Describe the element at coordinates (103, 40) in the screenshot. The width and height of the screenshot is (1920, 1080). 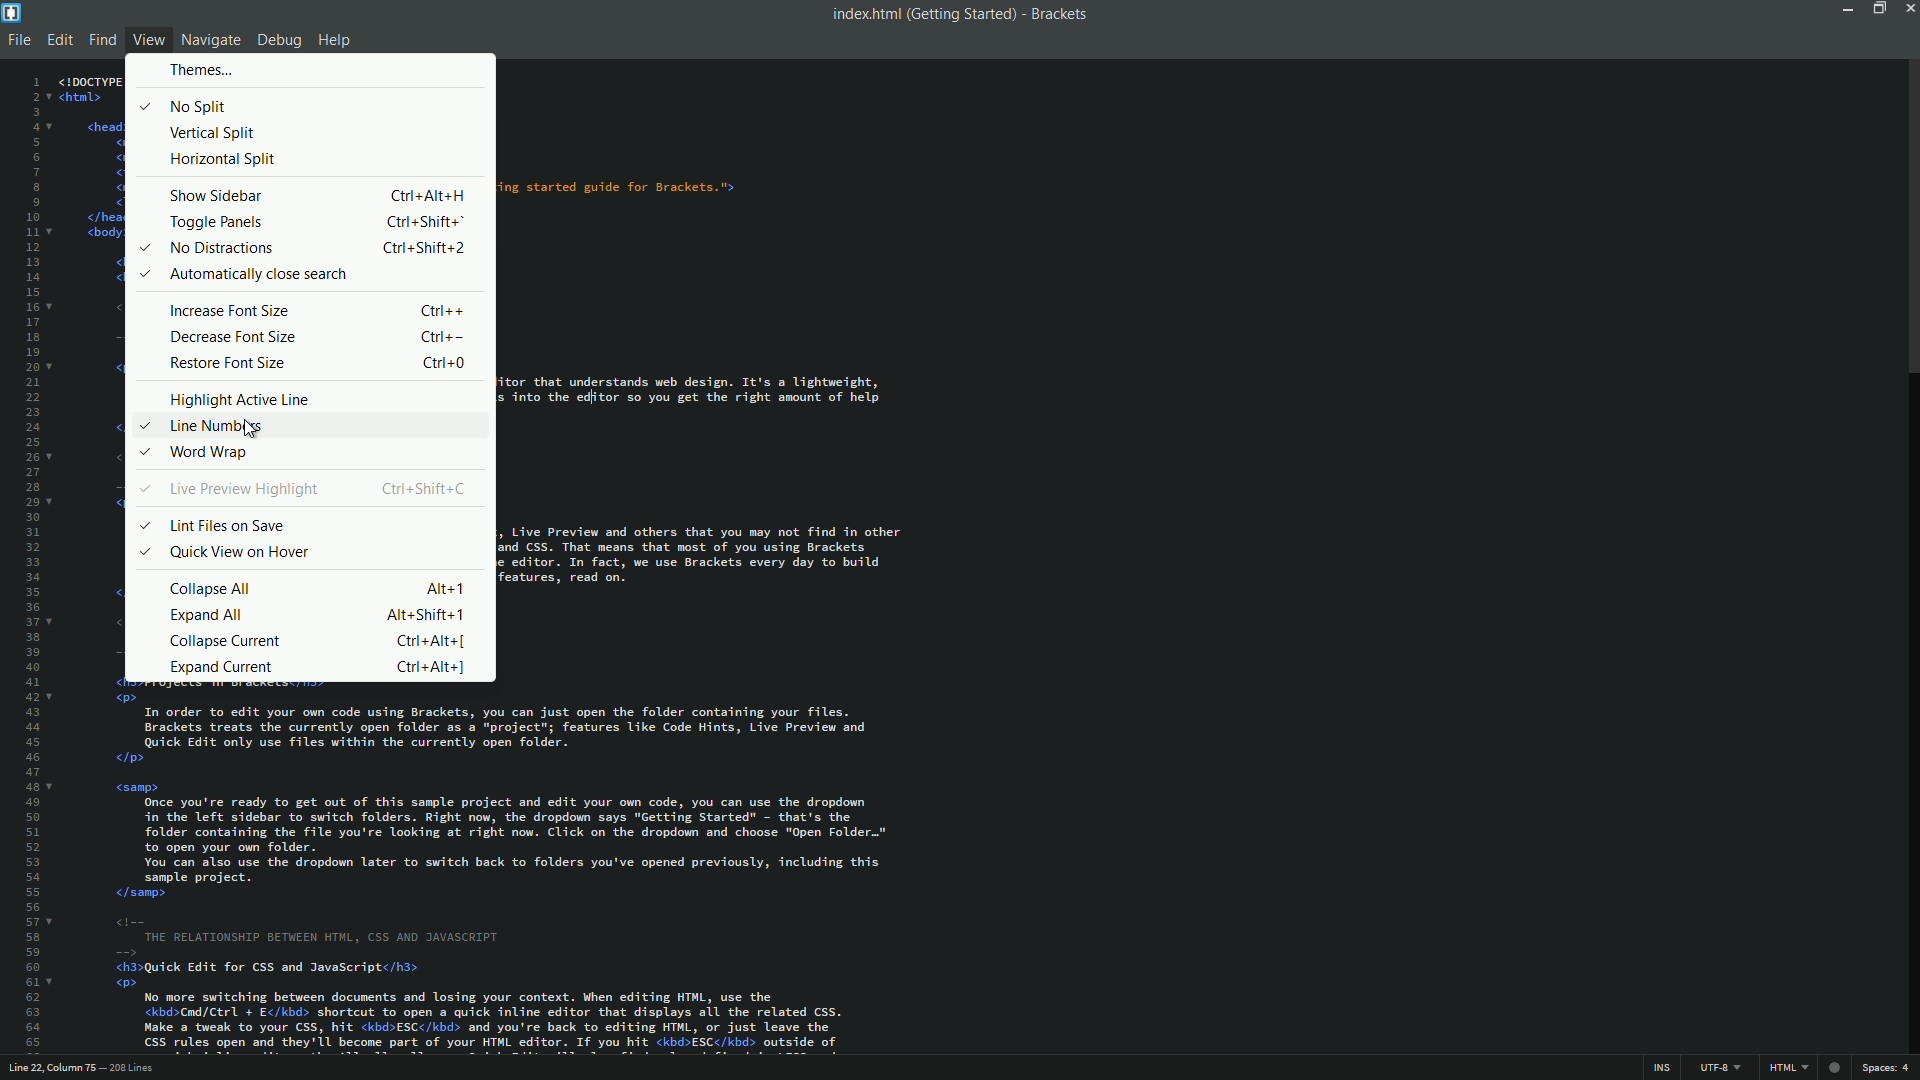
I see `find` at that location.